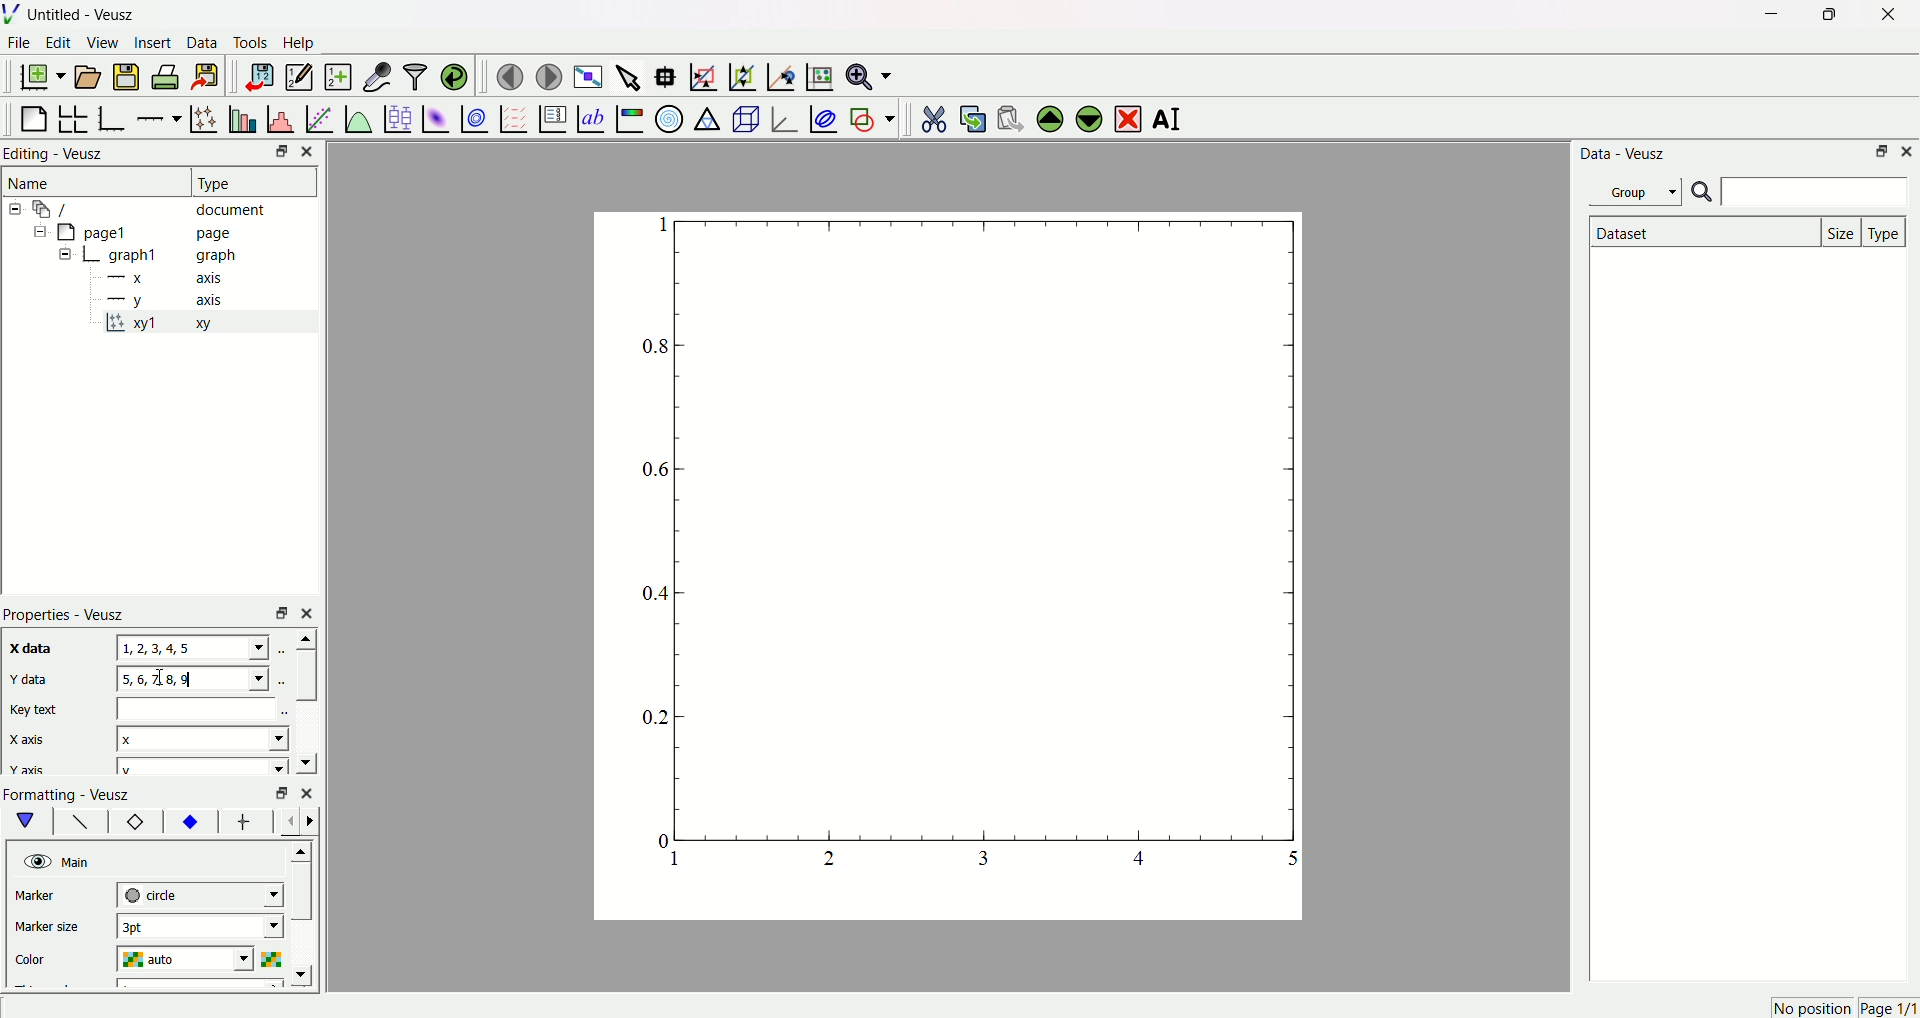 The width and height of the screenshot is (1920, 1018). Describe the element at coordinates (251, 44) in the screenshot. I see `Tools` at that location.